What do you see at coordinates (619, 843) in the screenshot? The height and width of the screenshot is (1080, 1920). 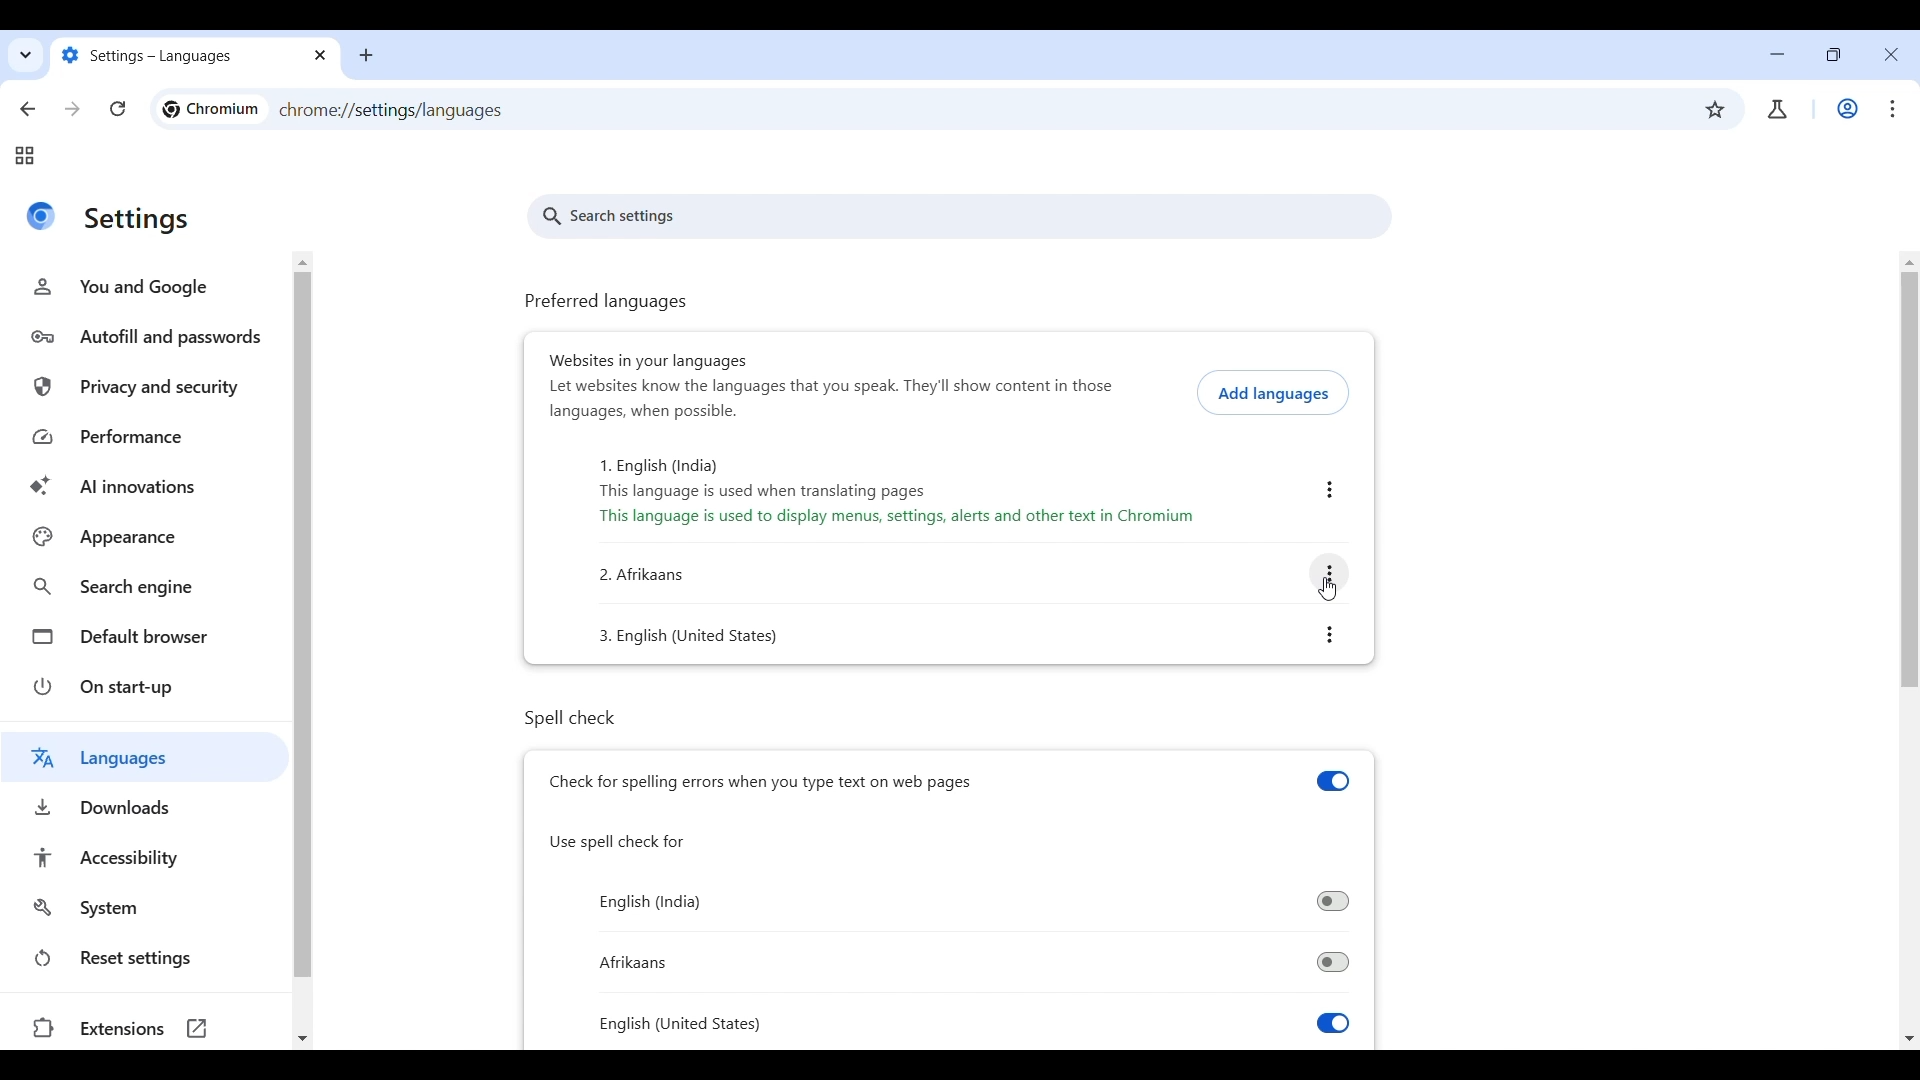 I see `use spell check for` at bounding box center [619, 843].